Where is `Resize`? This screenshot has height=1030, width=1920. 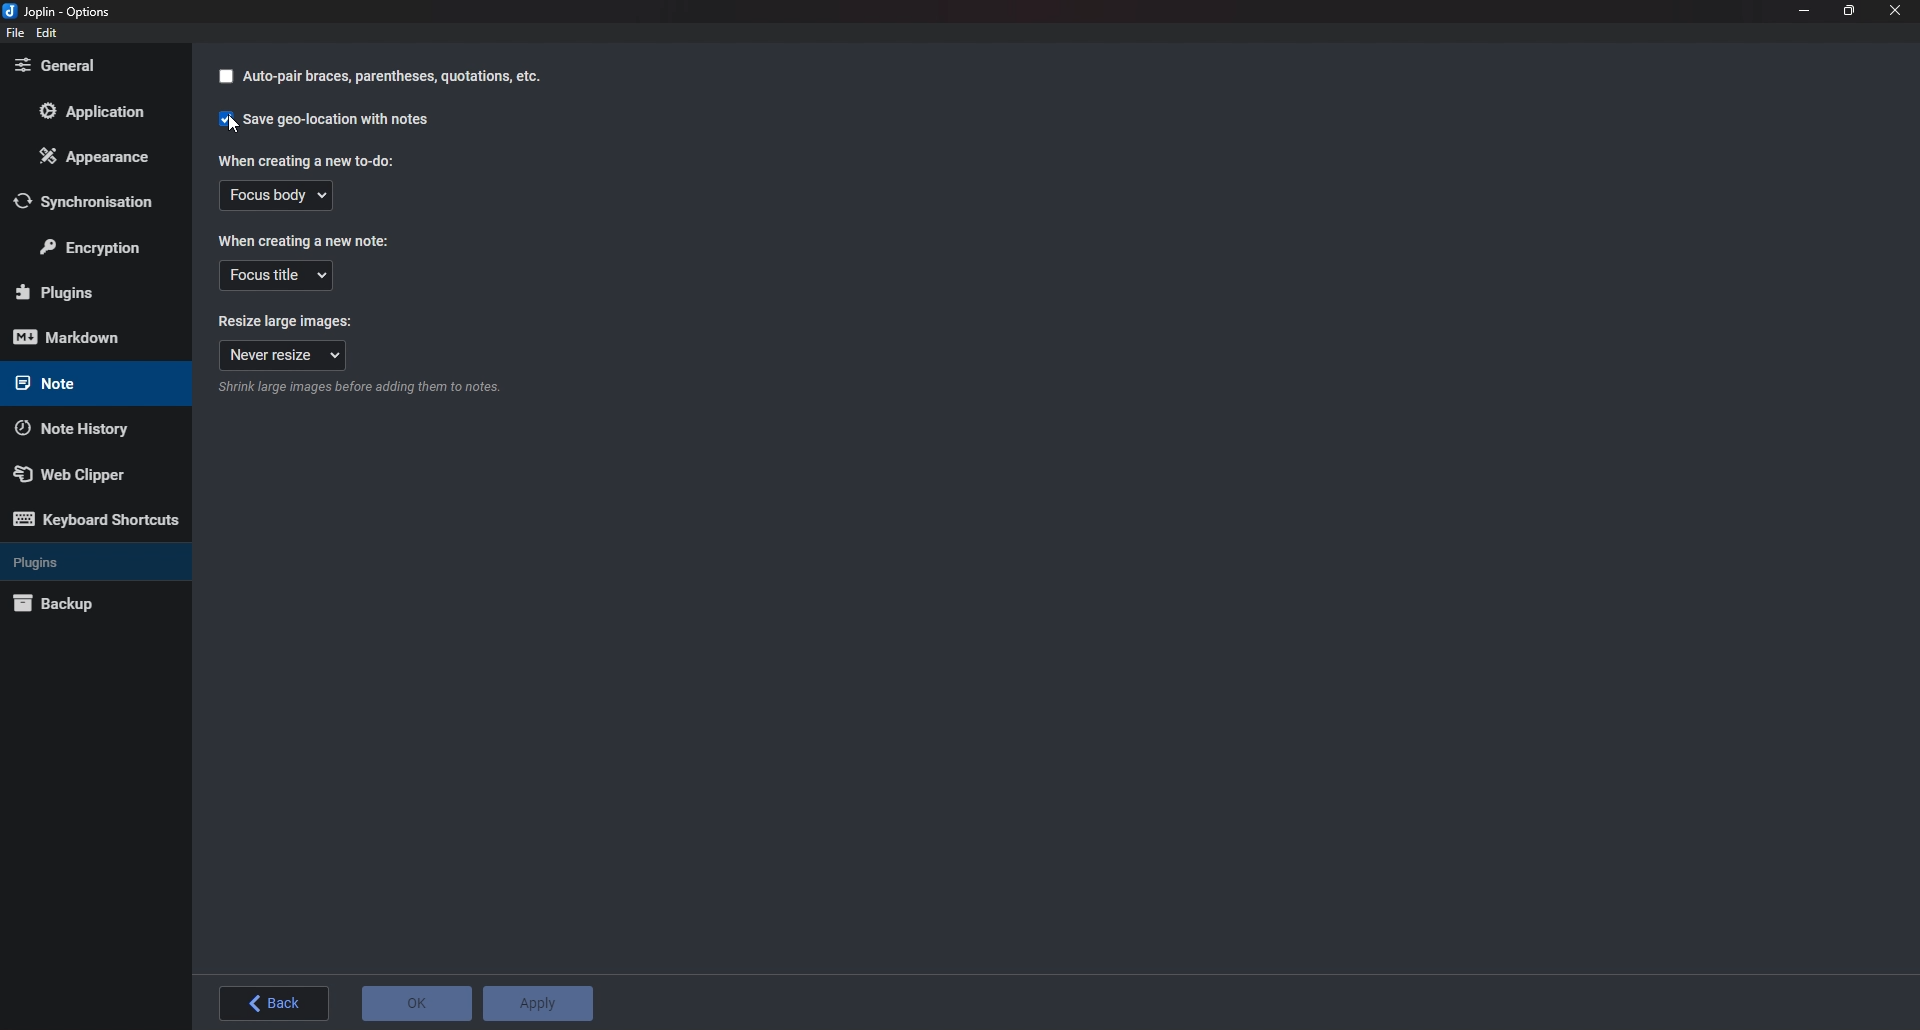 Resize is located at coordinates (1848, 11).